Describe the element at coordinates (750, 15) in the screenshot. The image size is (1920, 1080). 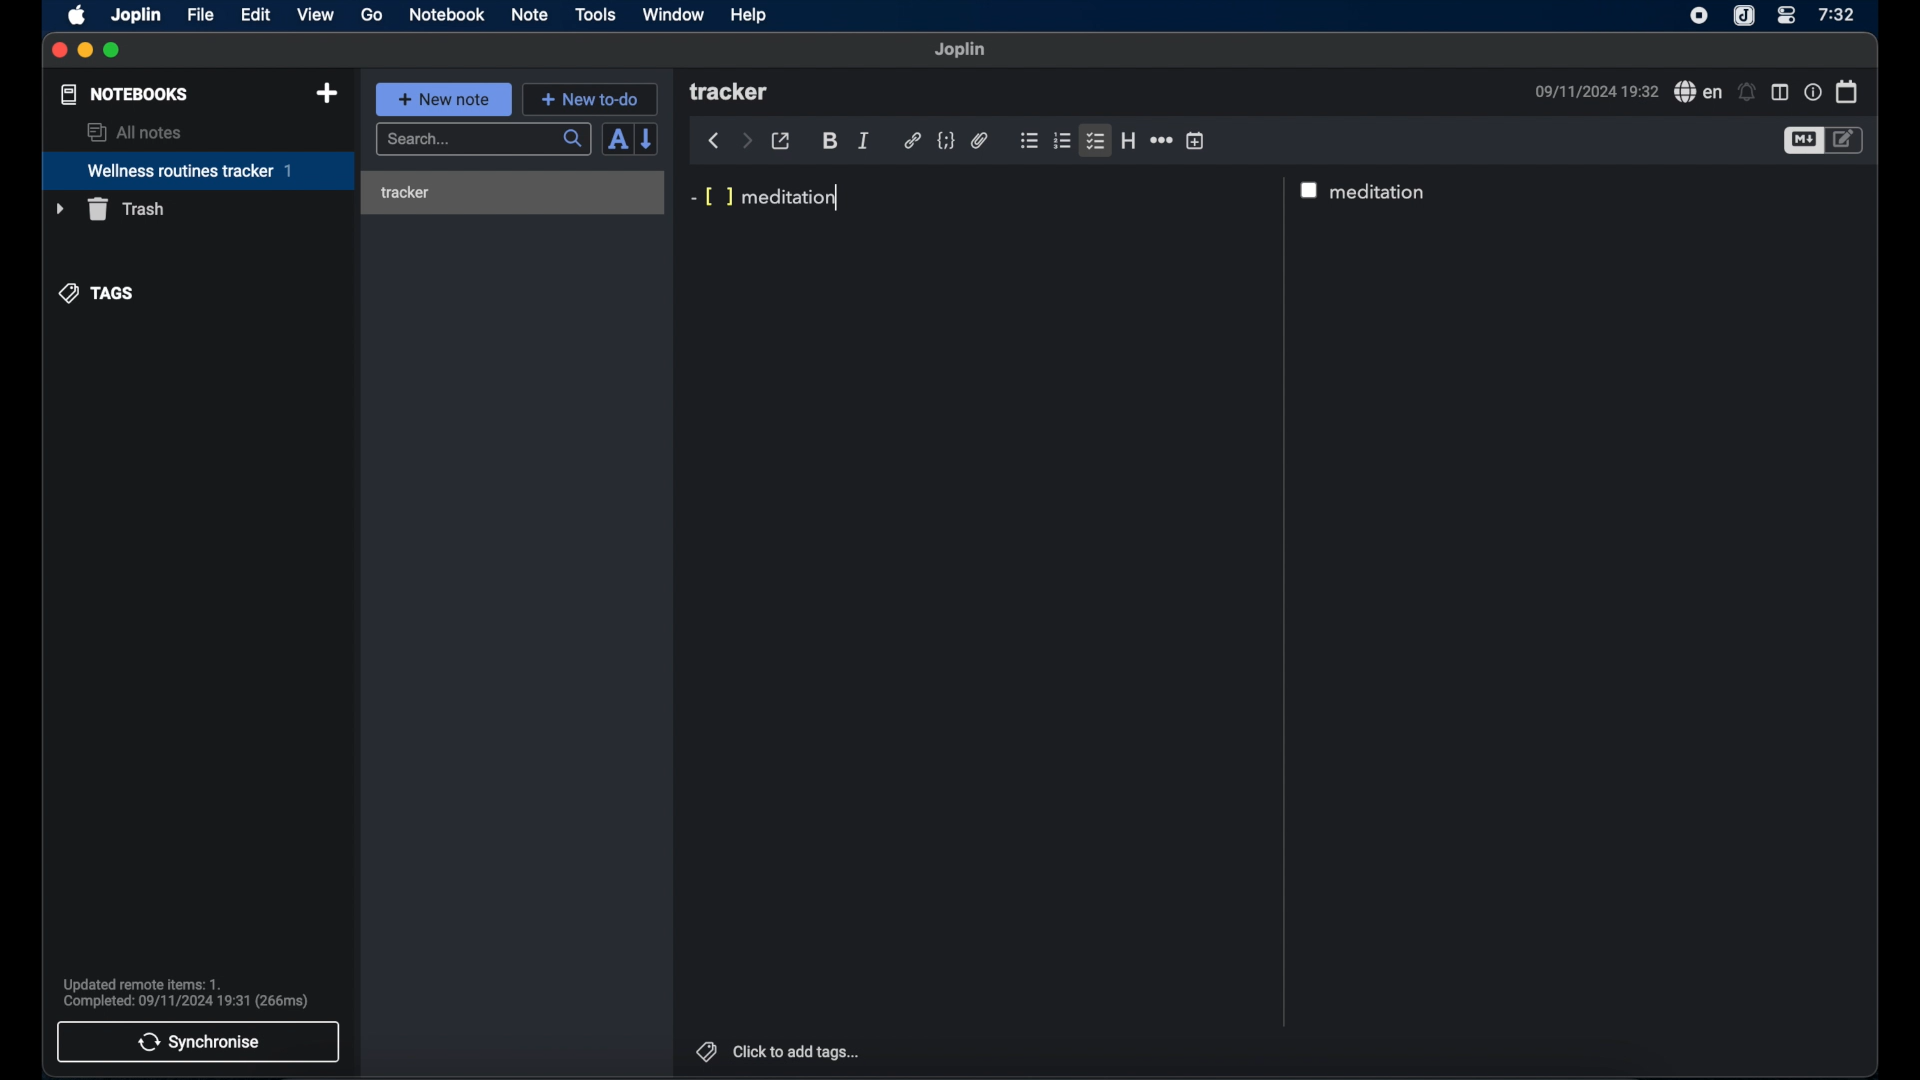
I see `help` at that location.